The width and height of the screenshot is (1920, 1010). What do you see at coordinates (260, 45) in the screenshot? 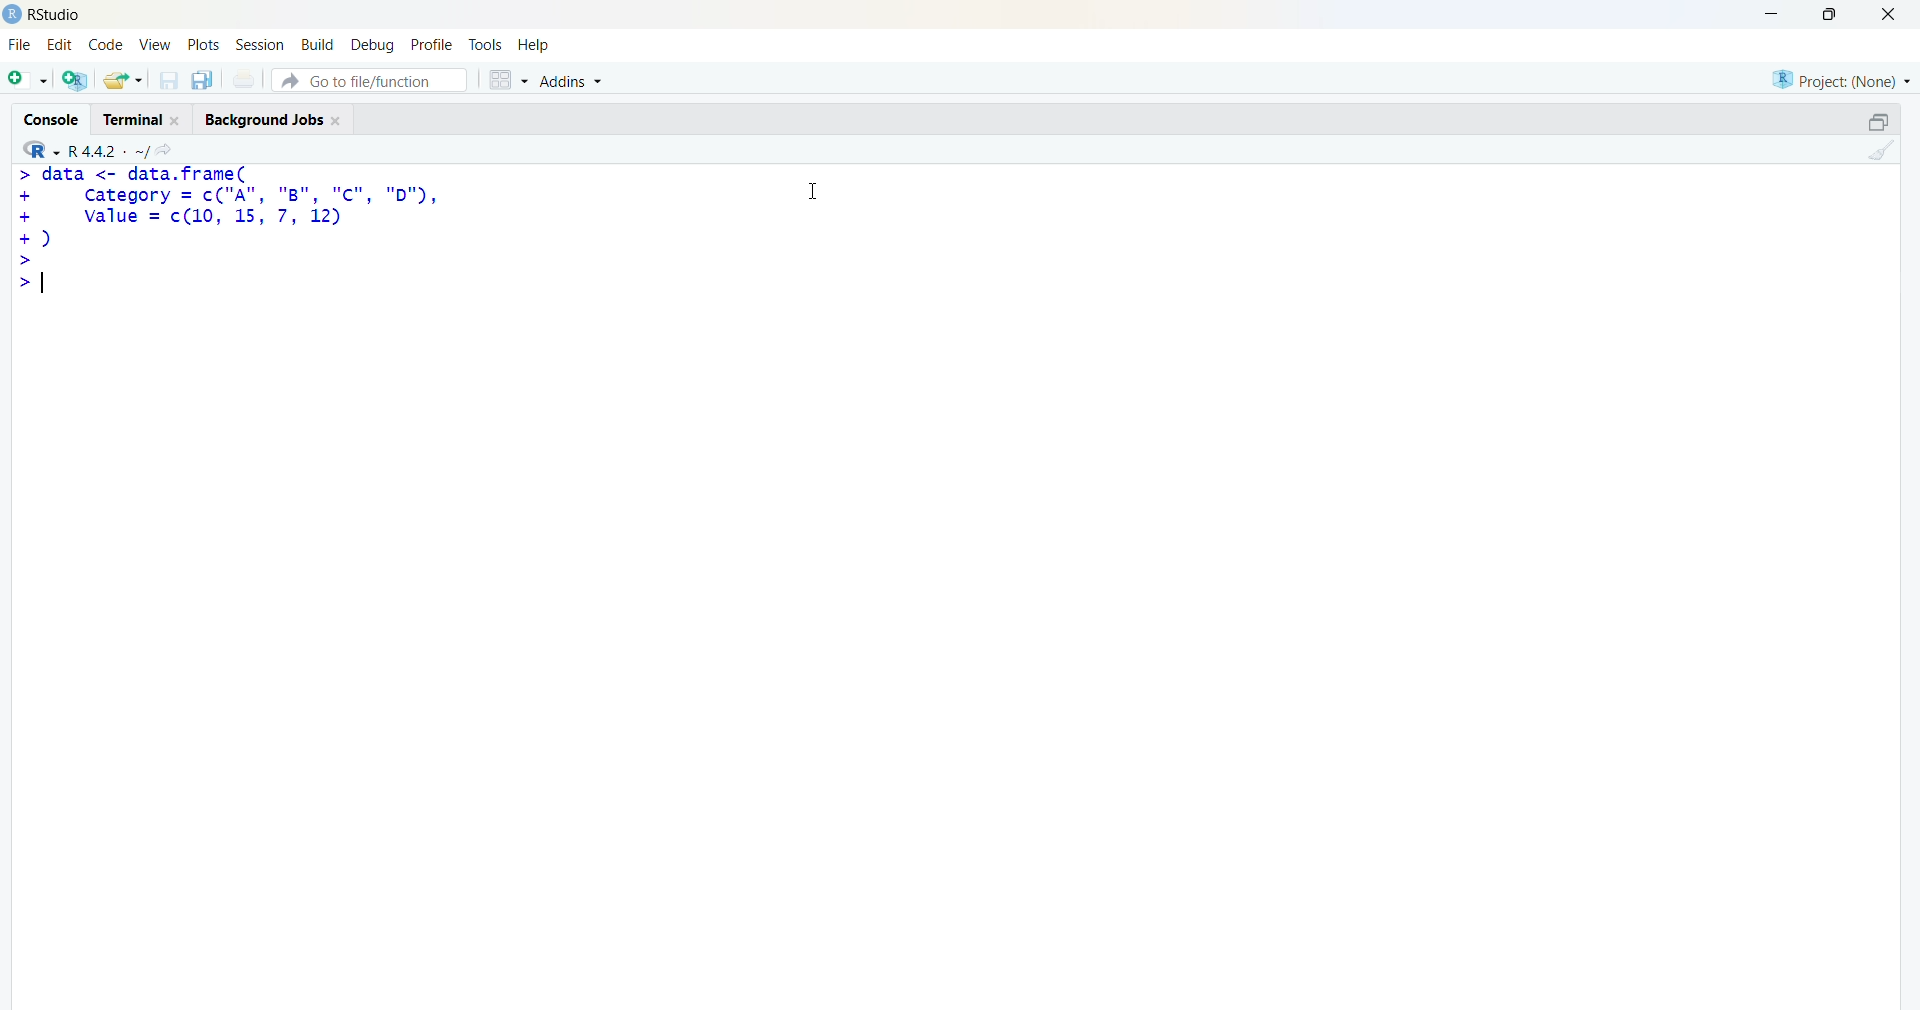
I see `Session` at bounding box center [260, 45].